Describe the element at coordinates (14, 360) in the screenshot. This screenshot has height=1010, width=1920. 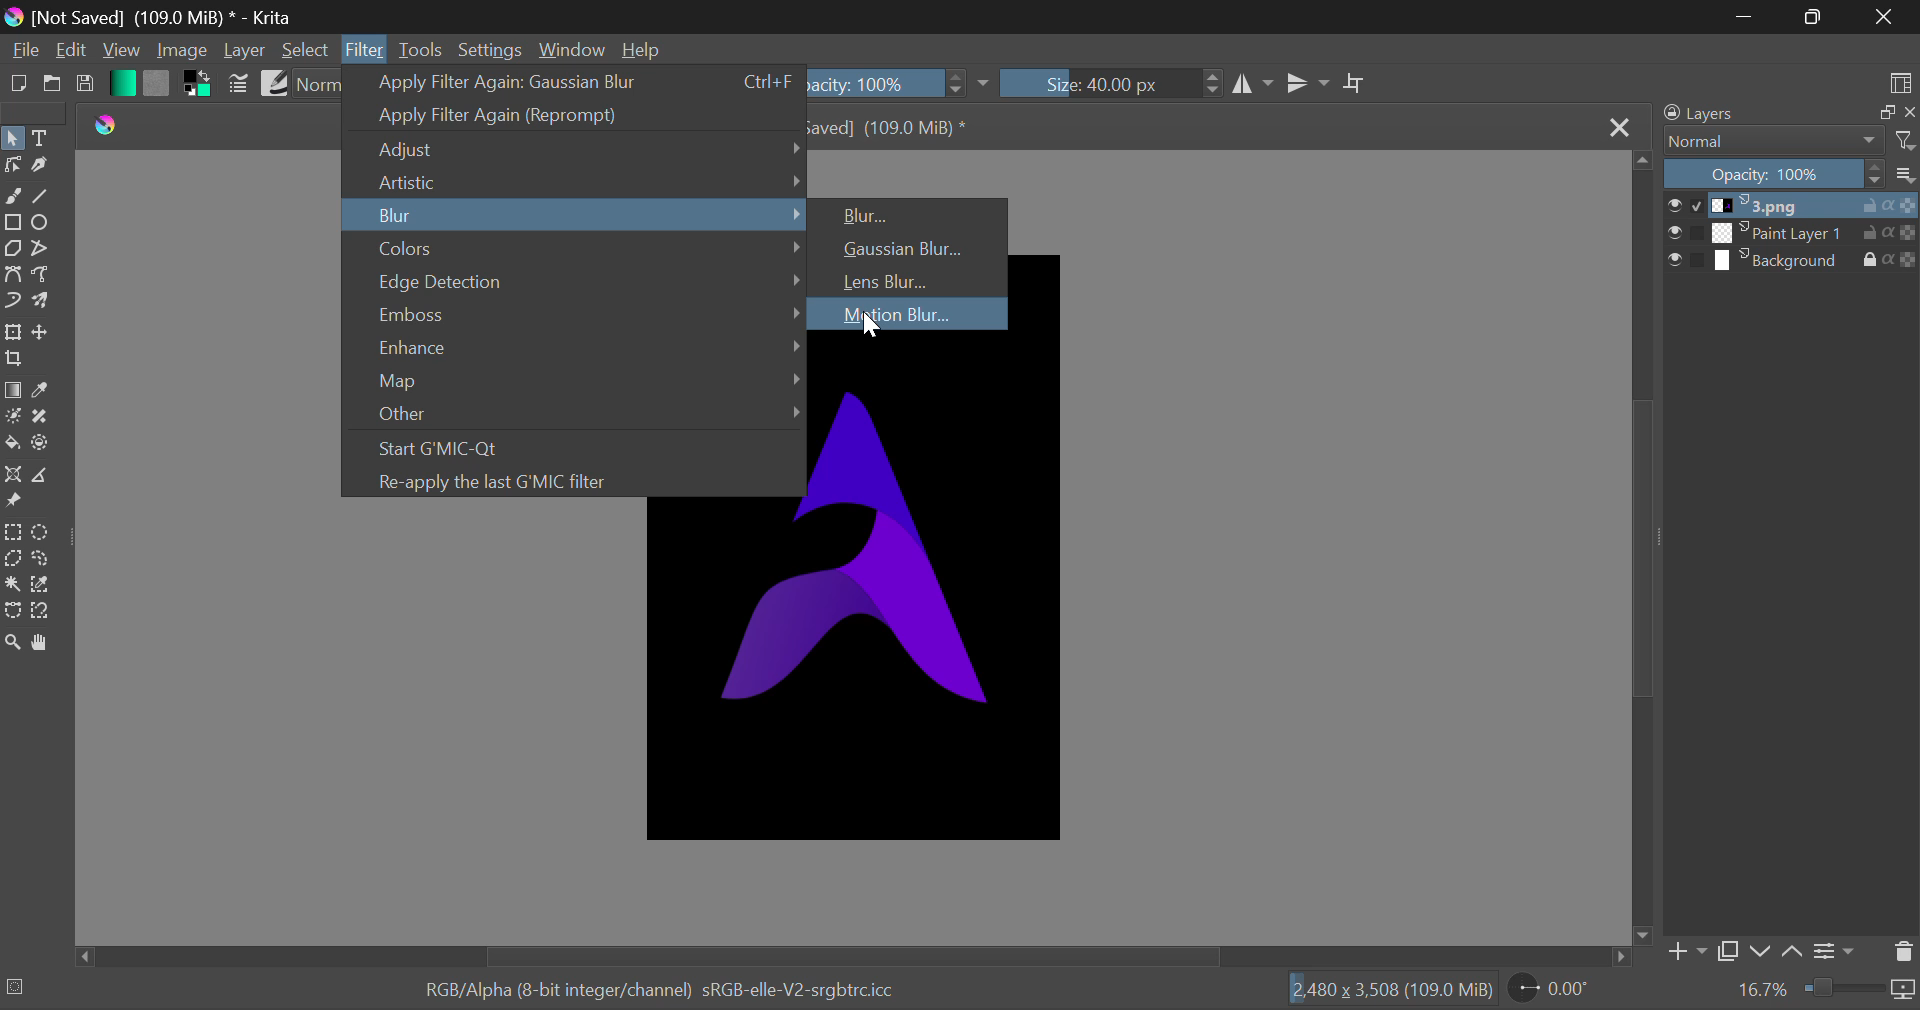
I see `Crop` at that location.